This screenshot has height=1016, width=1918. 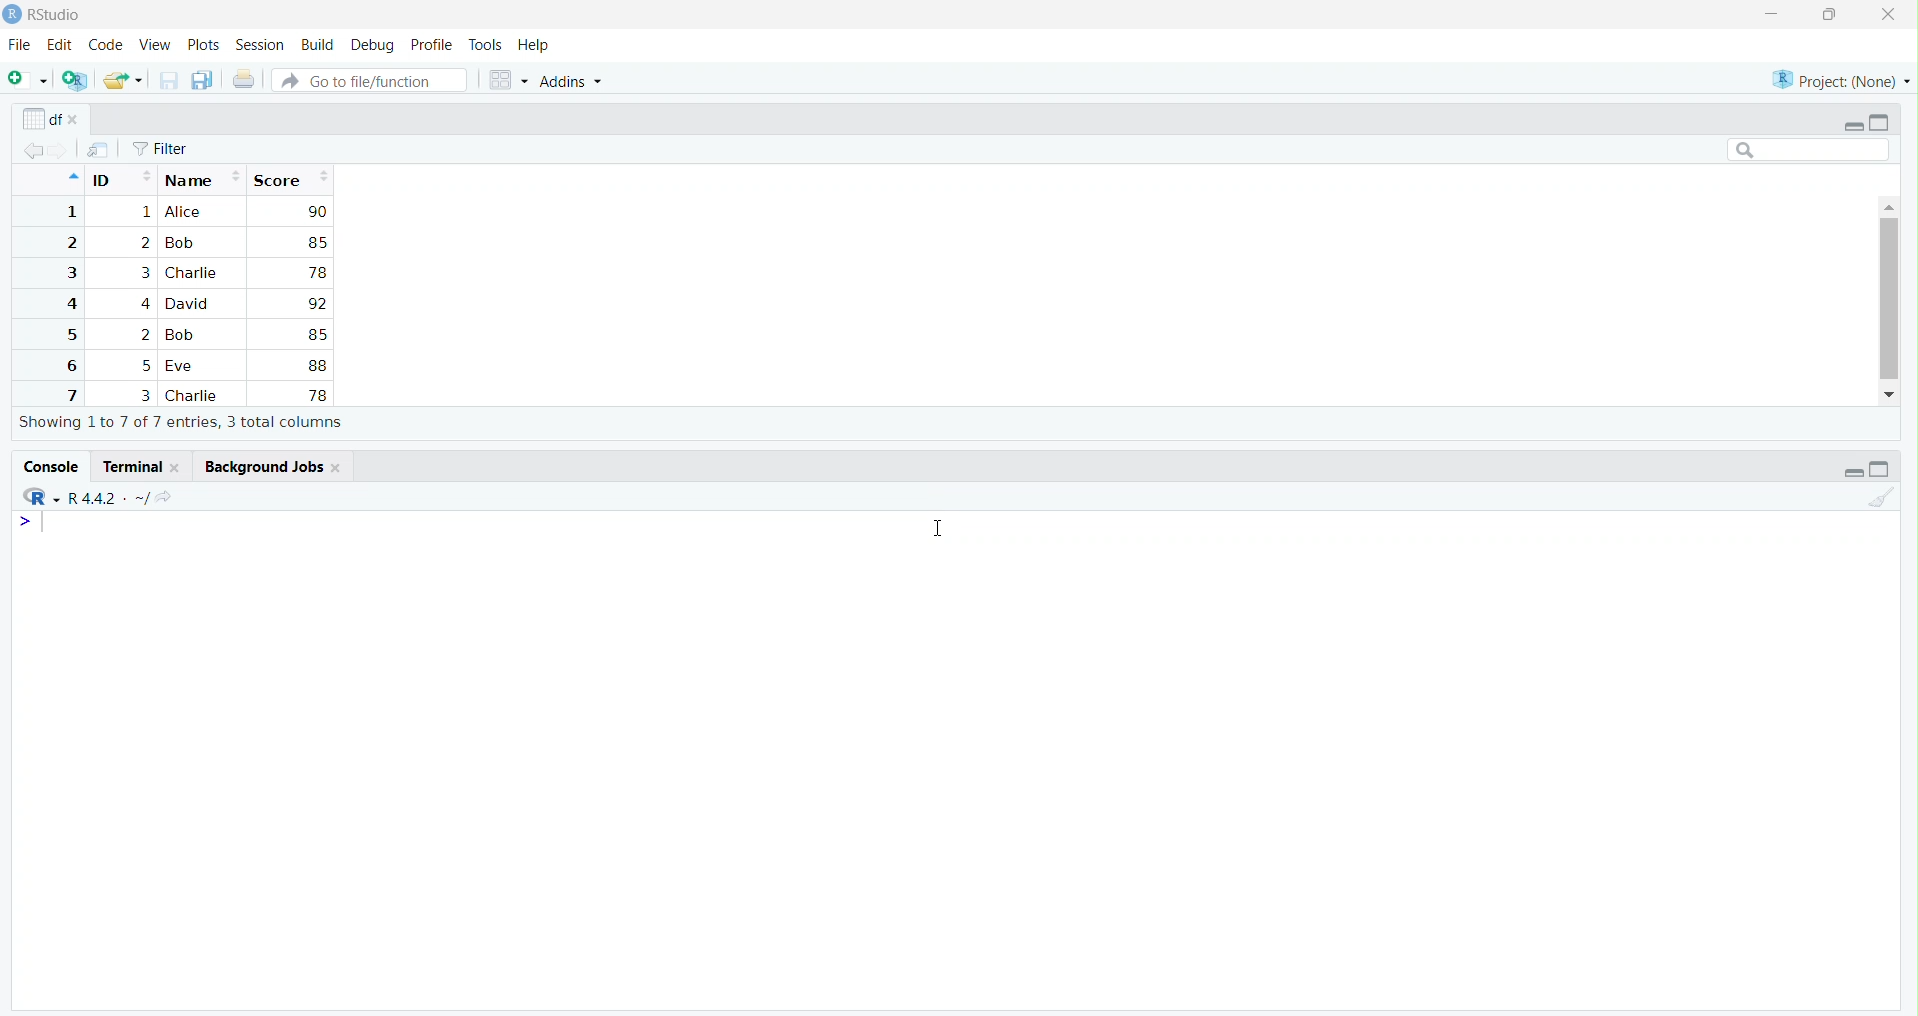 What do you see at coordinates (186, 212) in the screenshot?
I see `Alice` at bounding box center [186, 212].